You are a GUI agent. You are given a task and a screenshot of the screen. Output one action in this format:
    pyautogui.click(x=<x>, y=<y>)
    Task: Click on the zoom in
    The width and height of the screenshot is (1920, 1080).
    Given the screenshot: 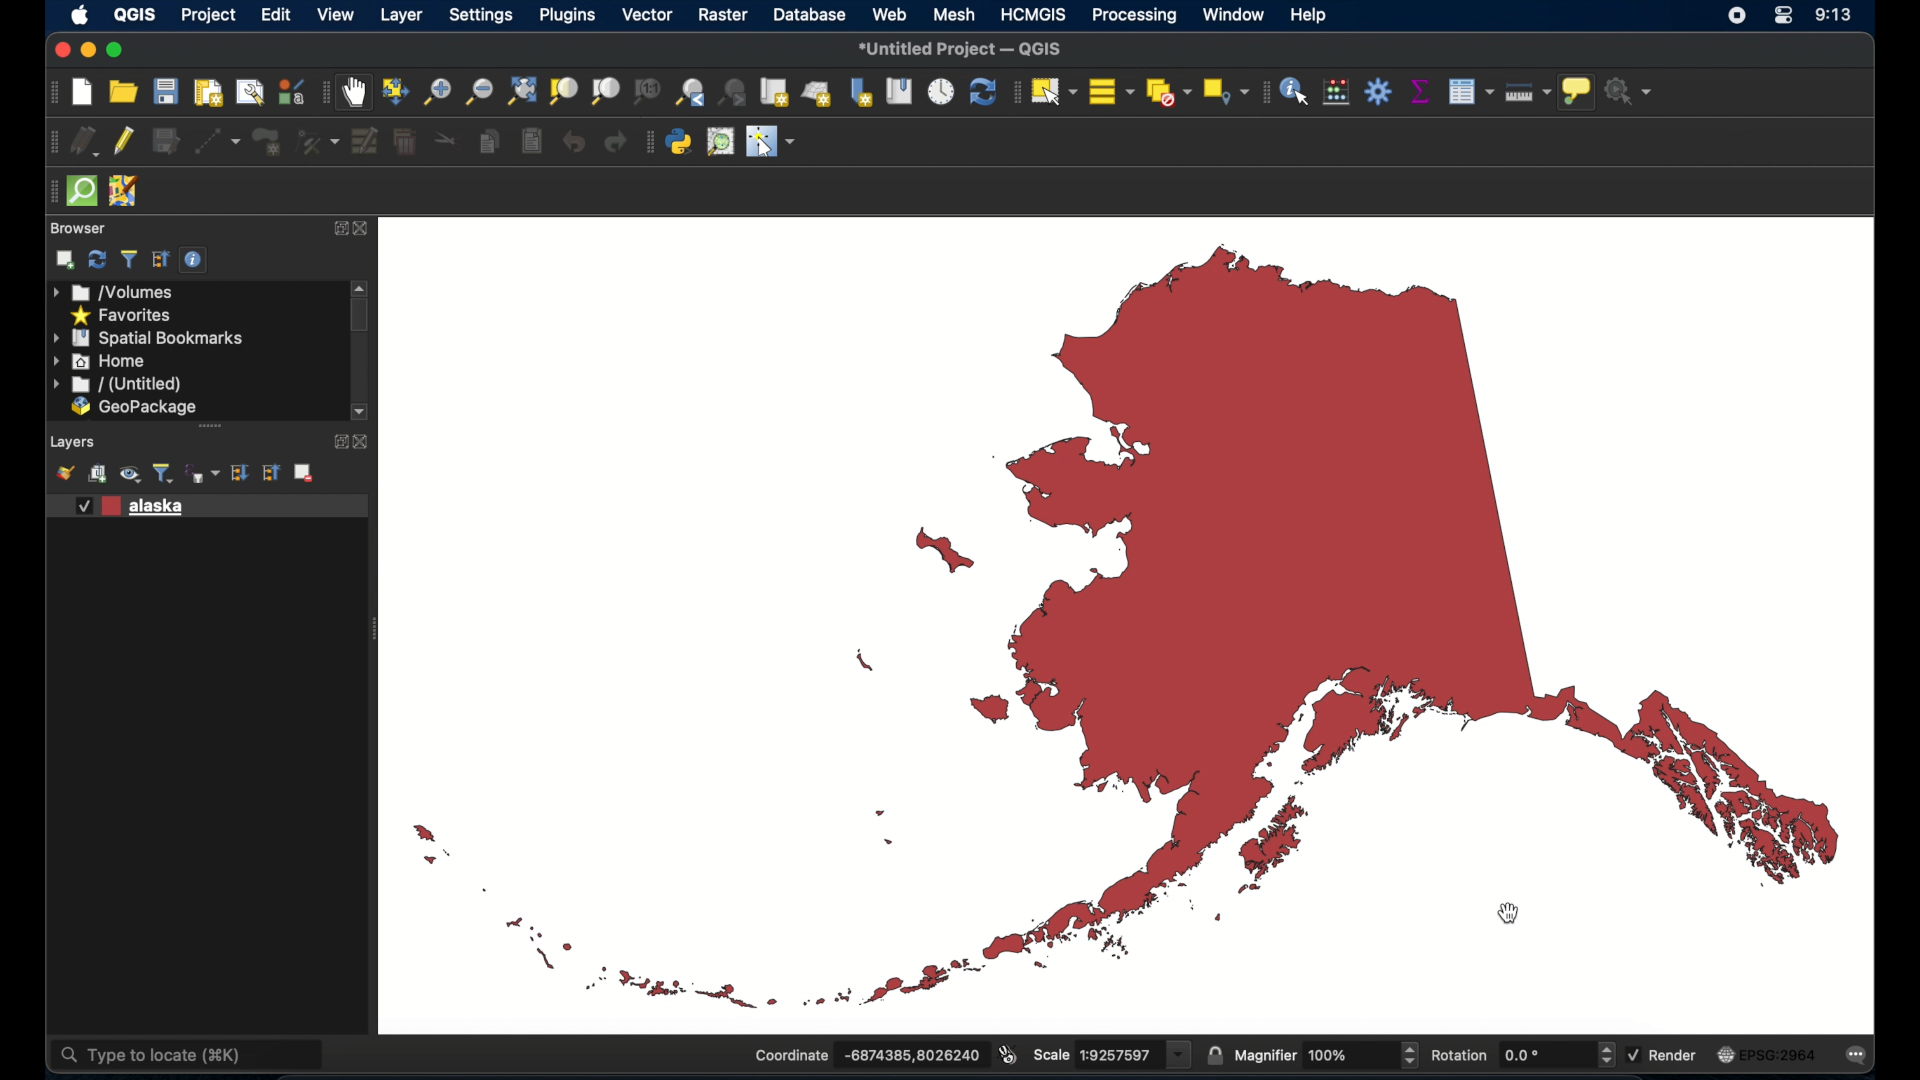 What is the action you would take?
    pyautogui.click(x=435, y=94)
    